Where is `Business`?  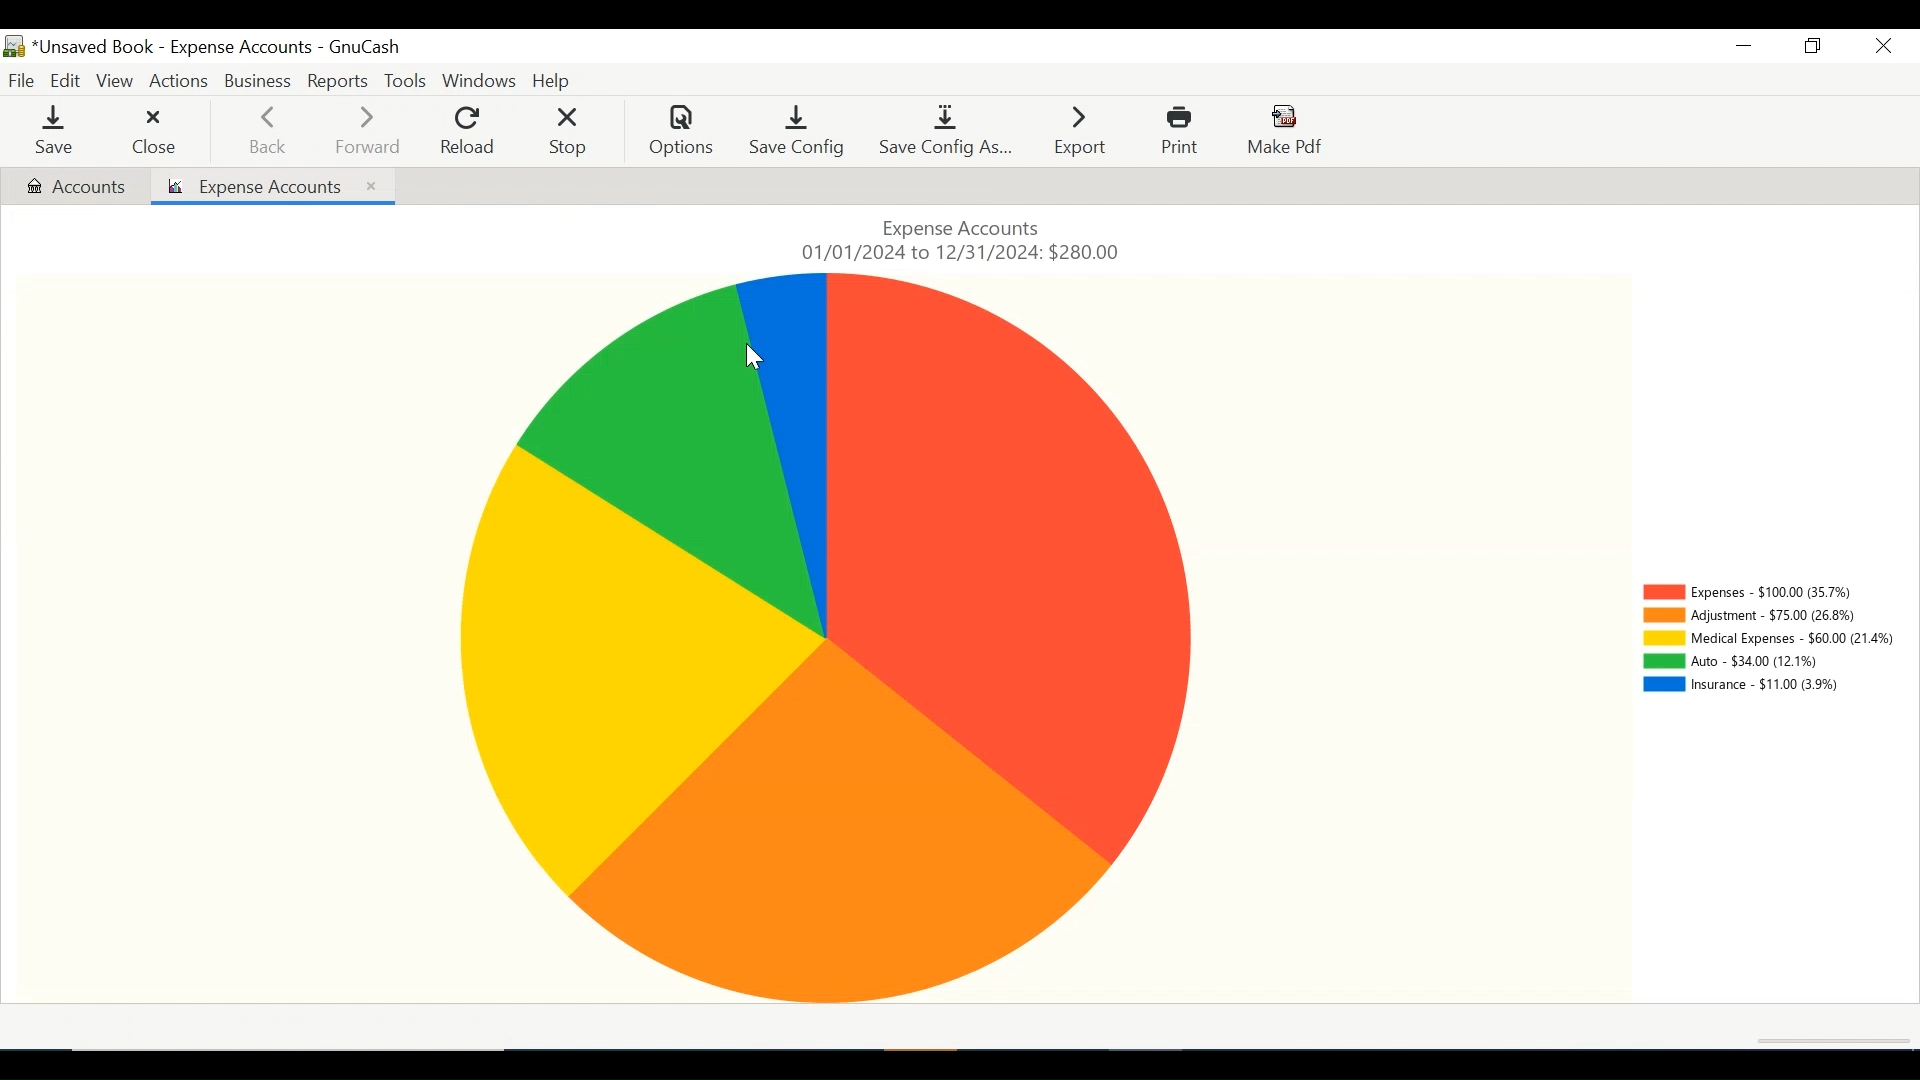
Business is located at coordinates (259, 77).